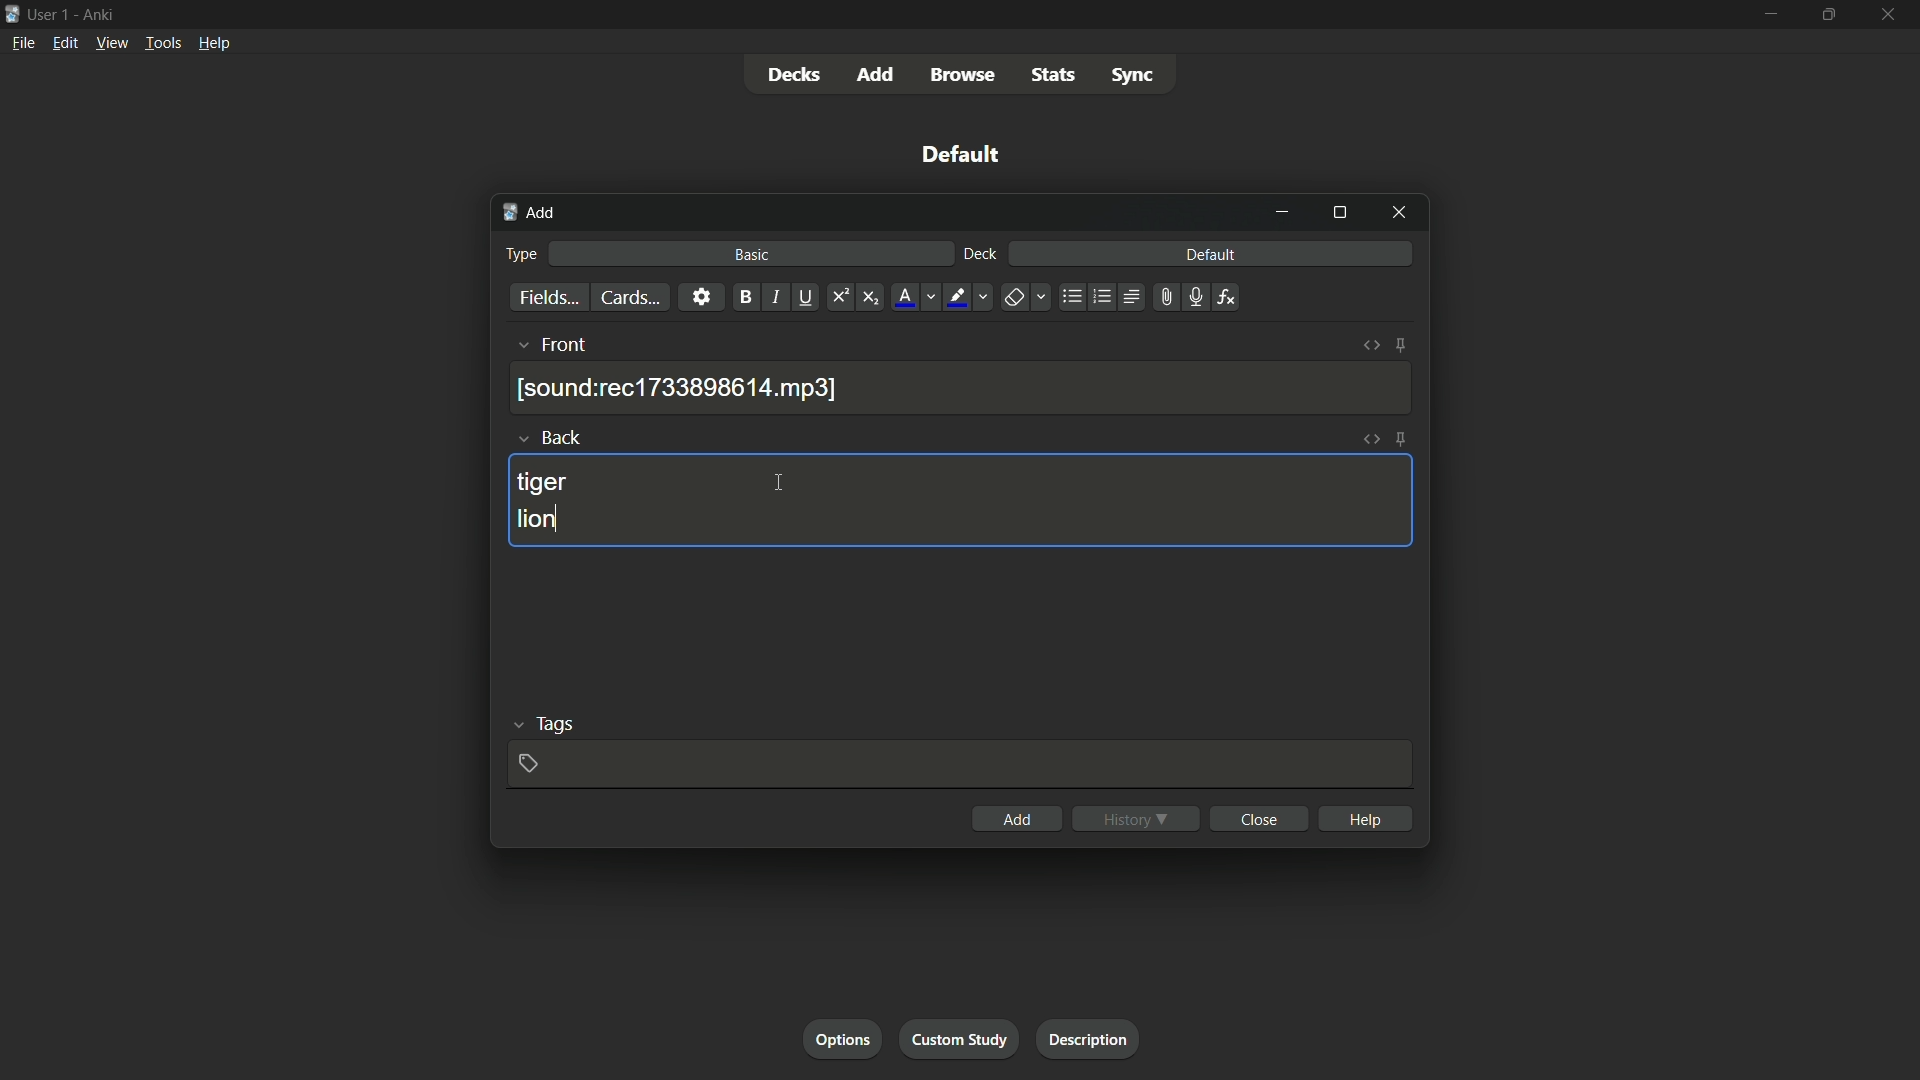 This screenshot has width=1920, height=1080. I want to click on unordered list, so click(1071, 297).